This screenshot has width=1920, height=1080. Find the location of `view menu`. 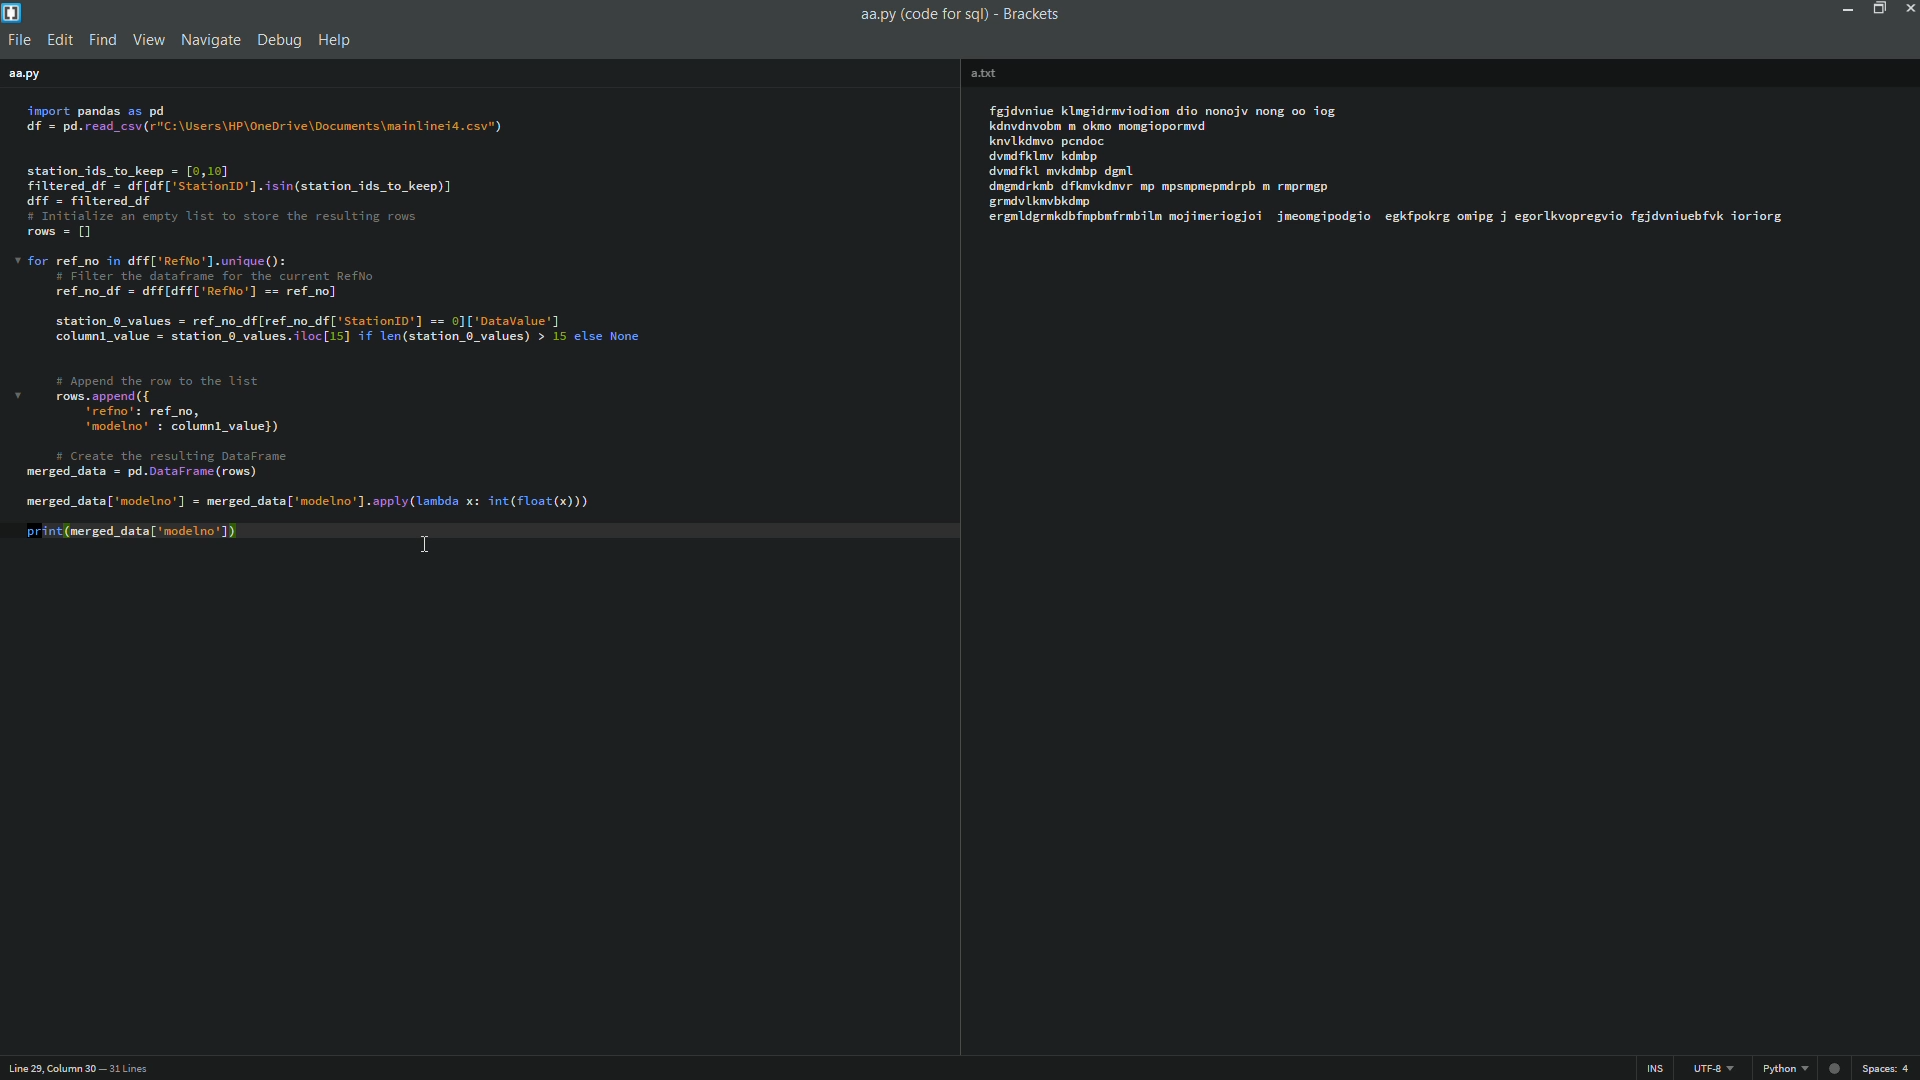

view menu is located at coordinates (153, 41).